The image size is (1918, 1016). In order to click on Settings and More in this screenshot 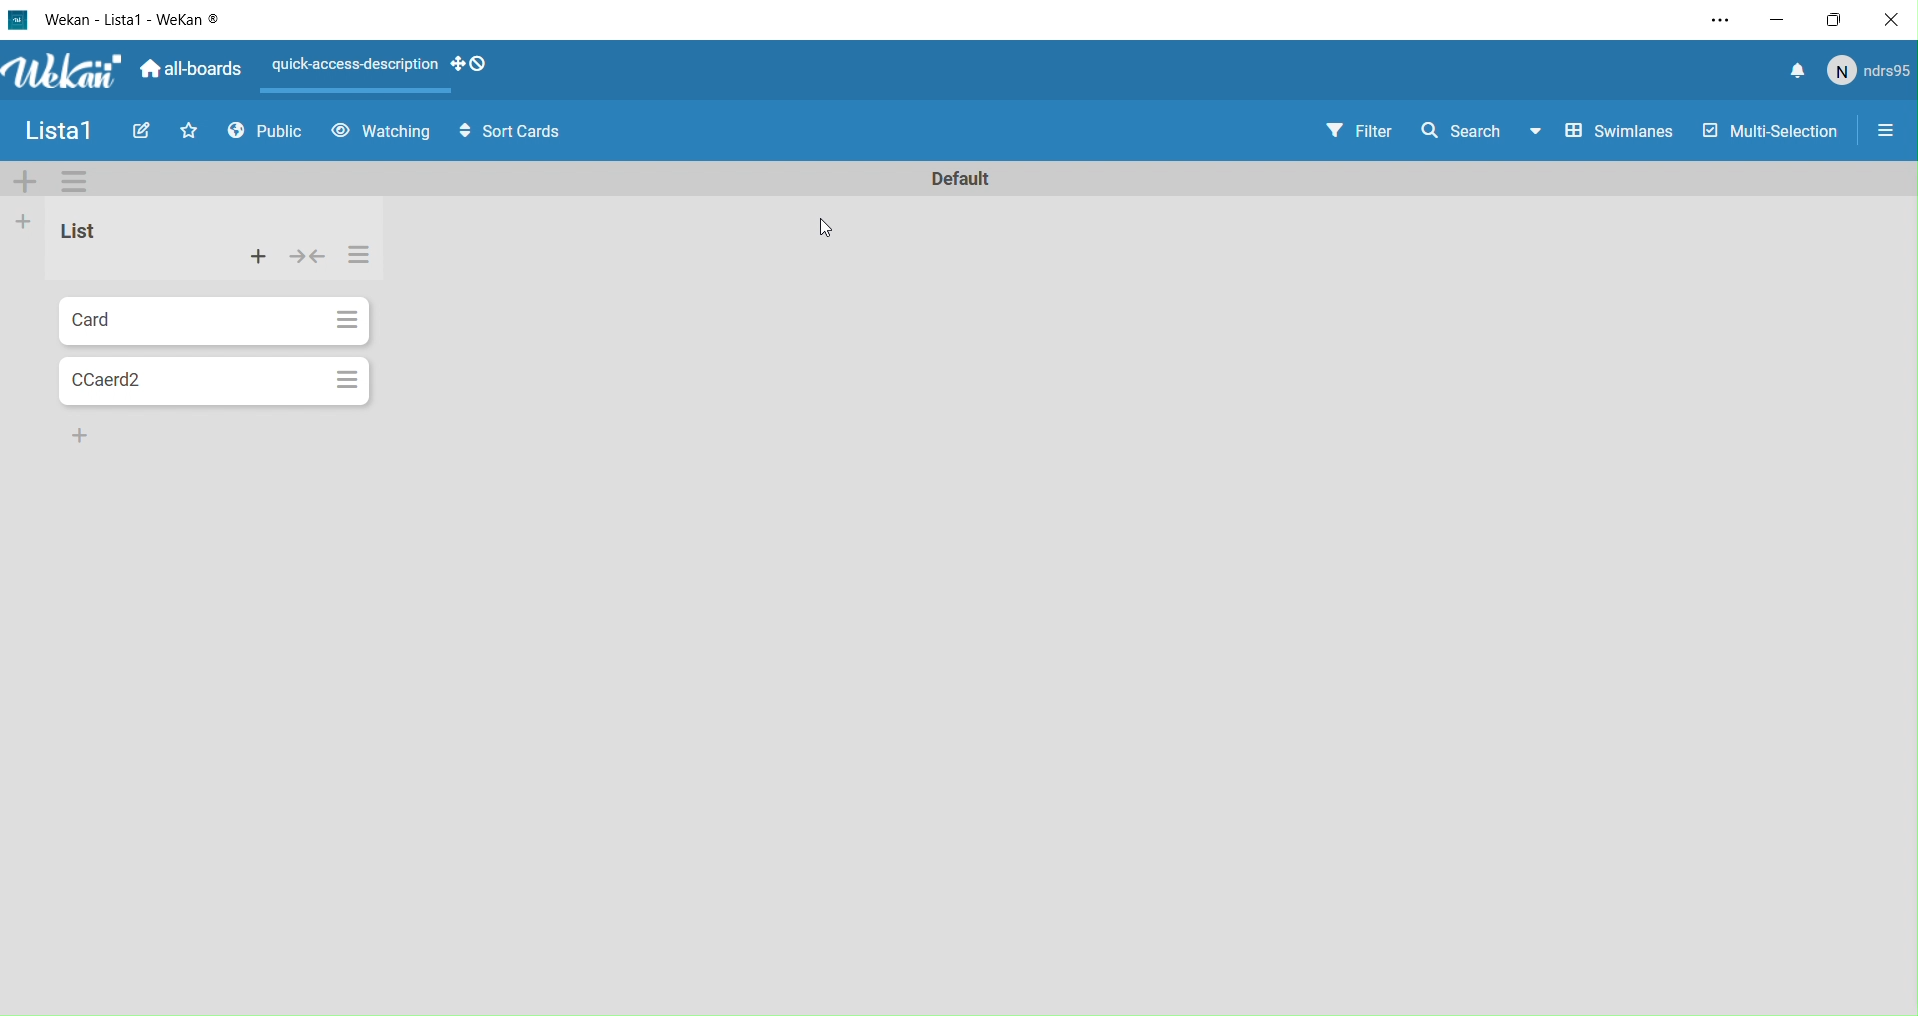, I will do `click(1726, 19)`.